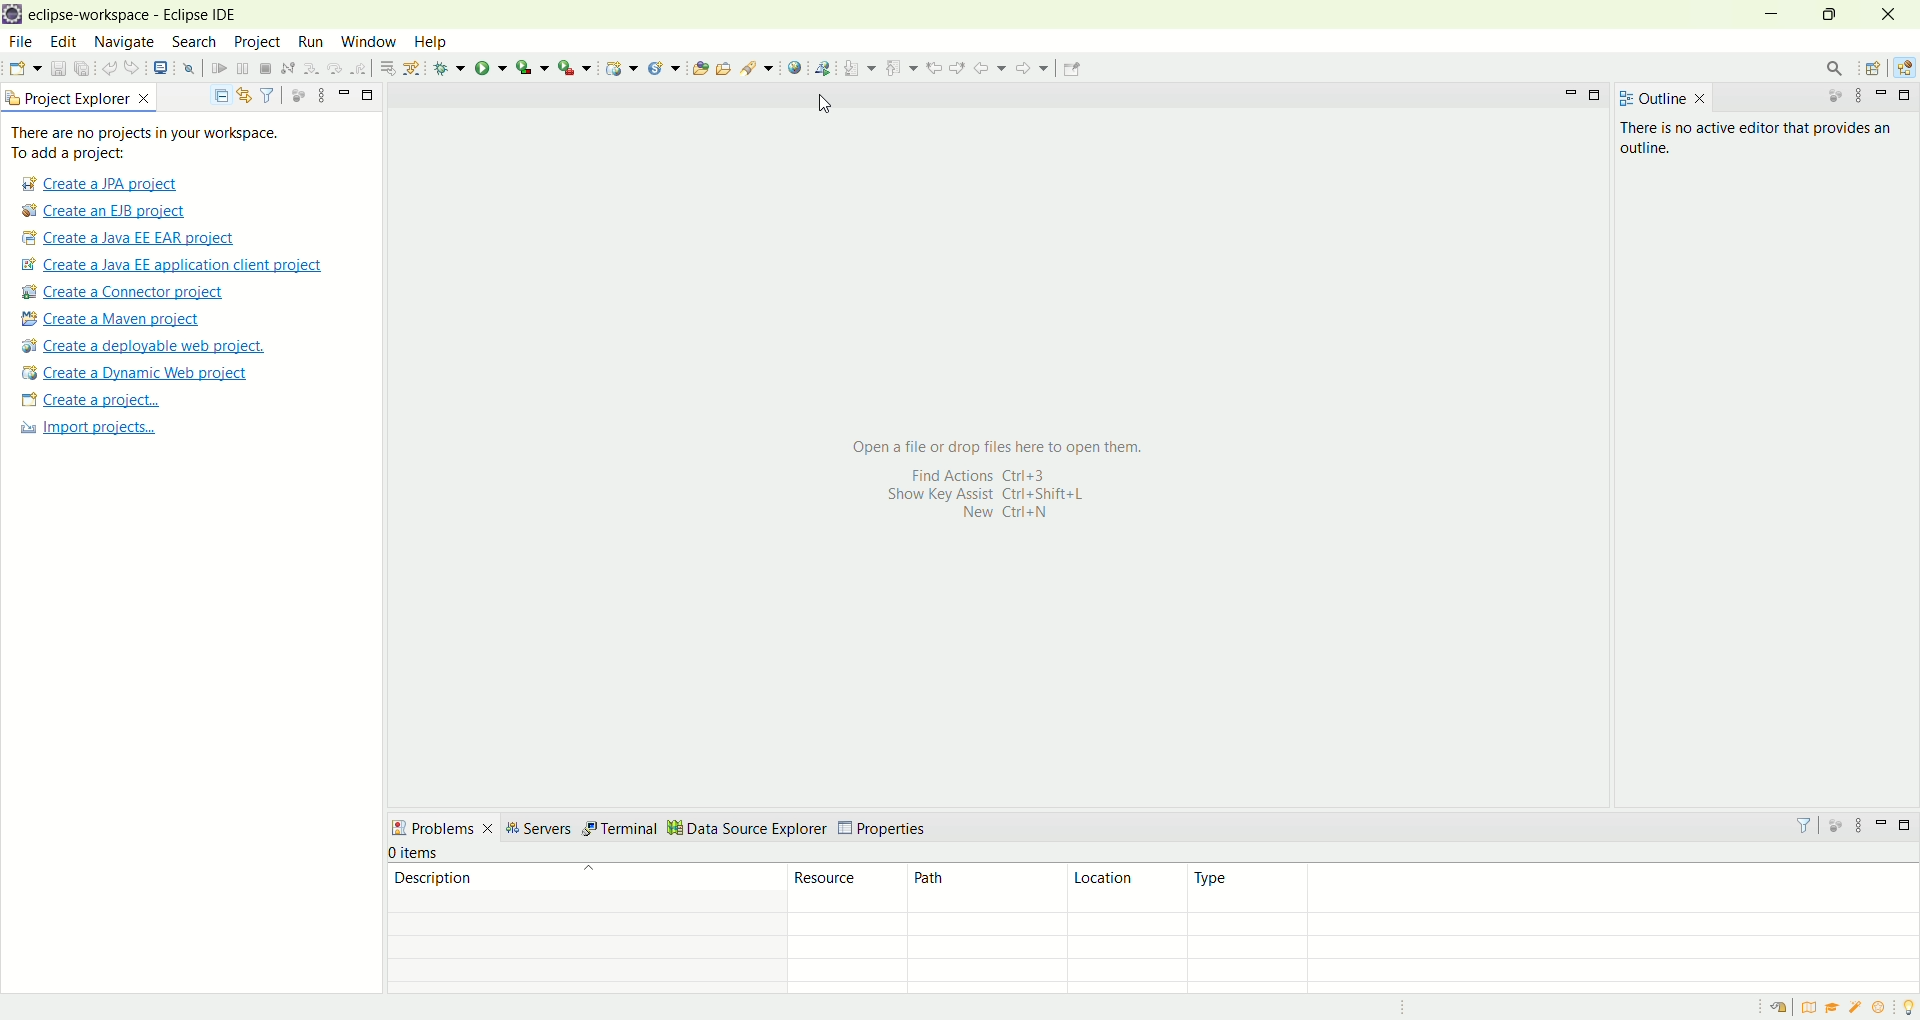 This screenshot has width=1920, height=1020. Describe the element at coordinates (491, 67) in the screenshot. I see `run` at that location.